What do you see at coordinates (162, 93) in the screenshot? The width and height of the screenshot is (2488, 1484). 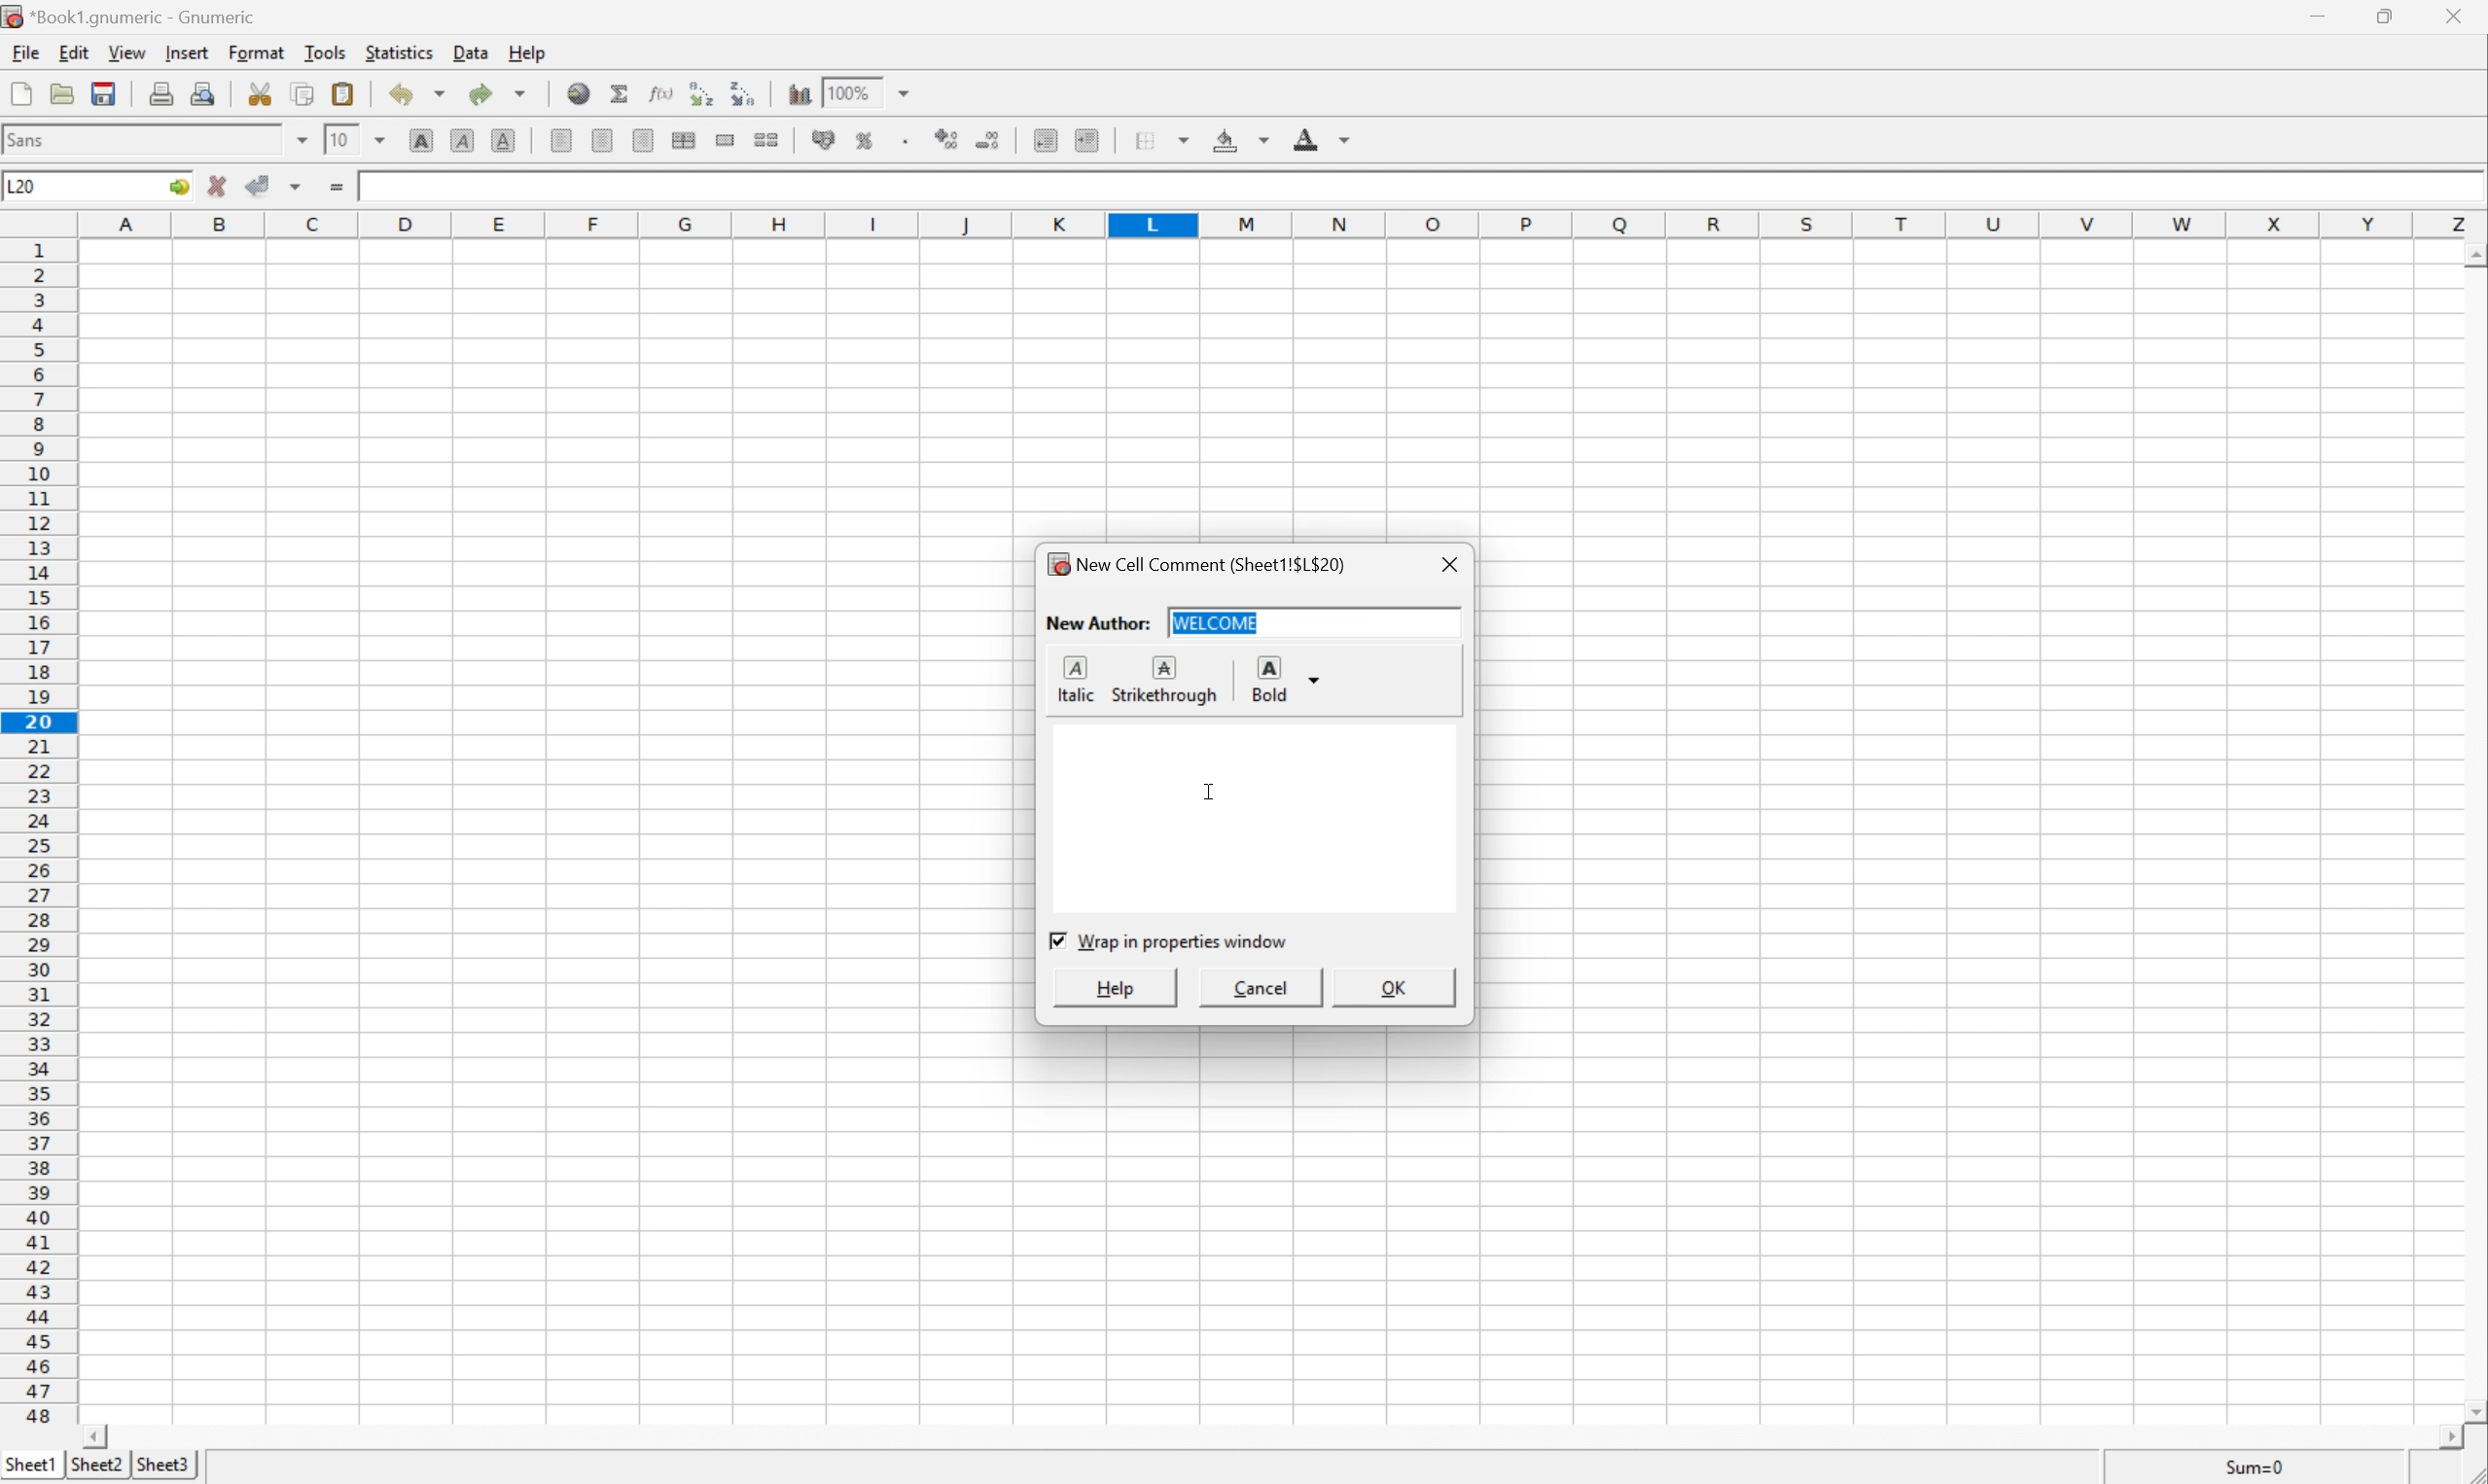 I see `Print current file` at bounding box center [162, 93].